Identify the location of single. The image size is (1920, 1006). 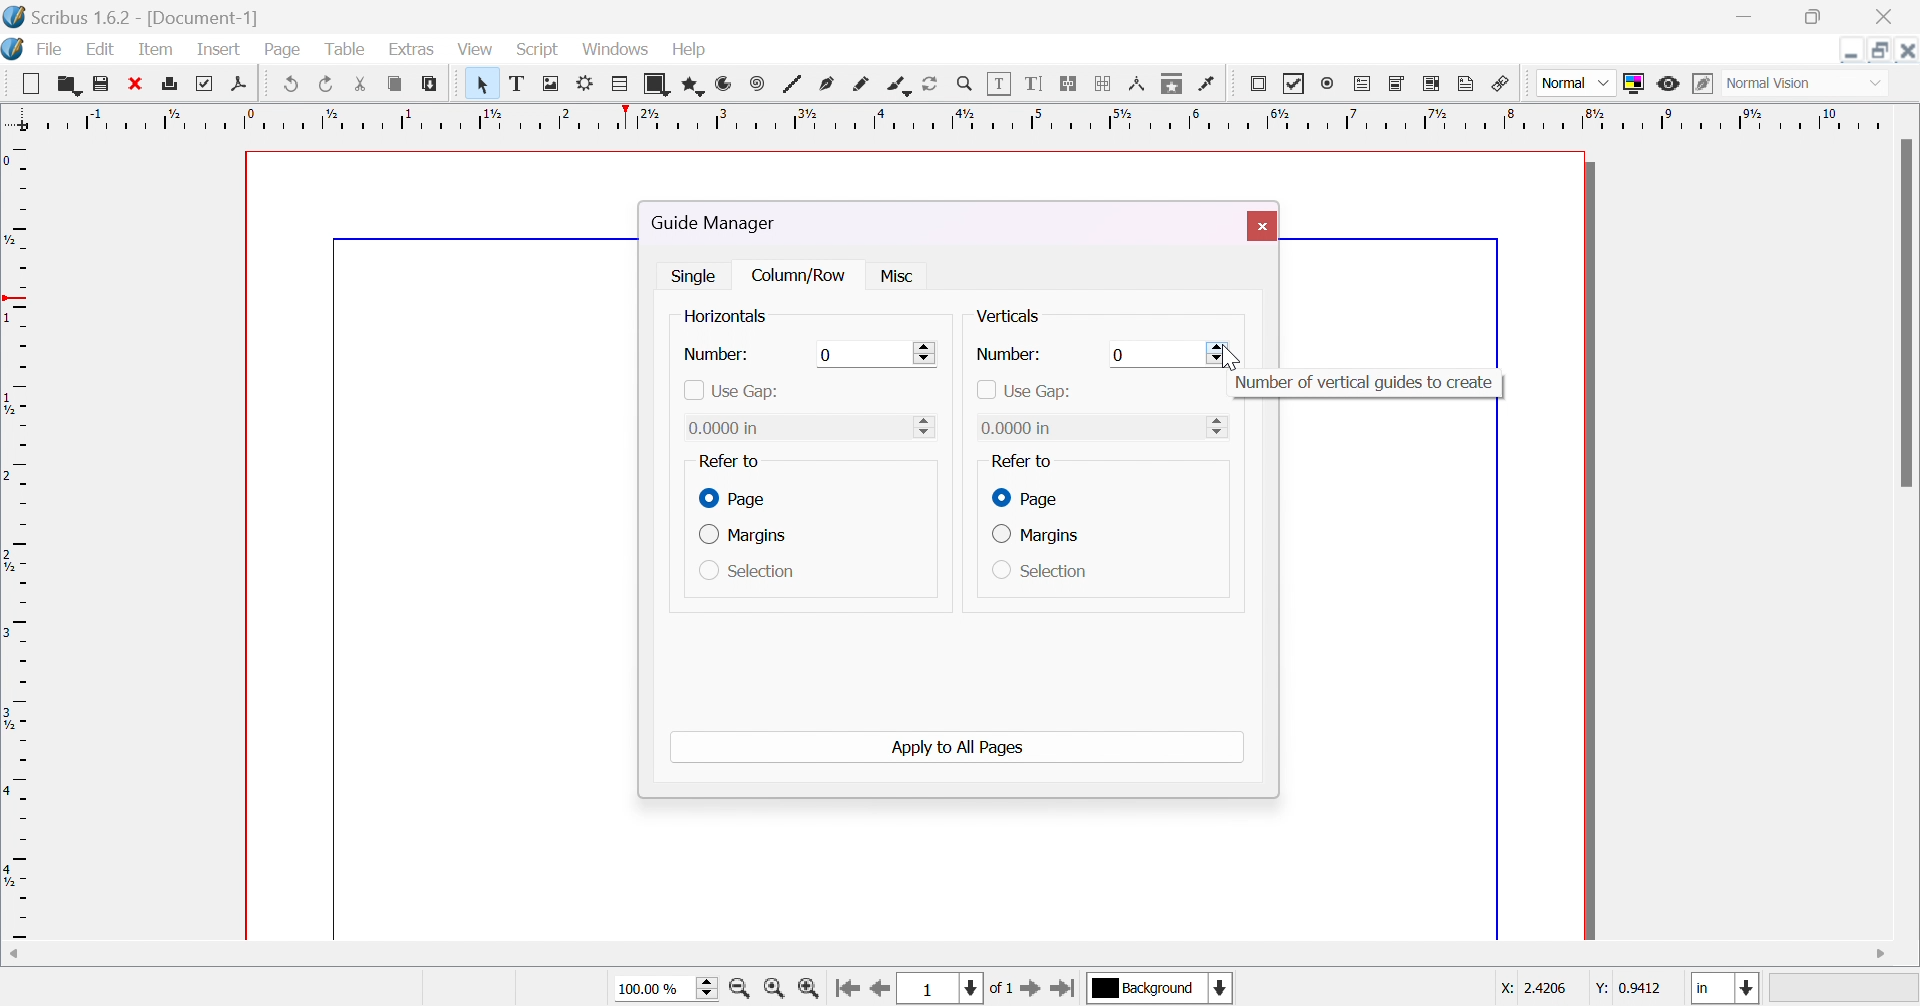
(697, 274).